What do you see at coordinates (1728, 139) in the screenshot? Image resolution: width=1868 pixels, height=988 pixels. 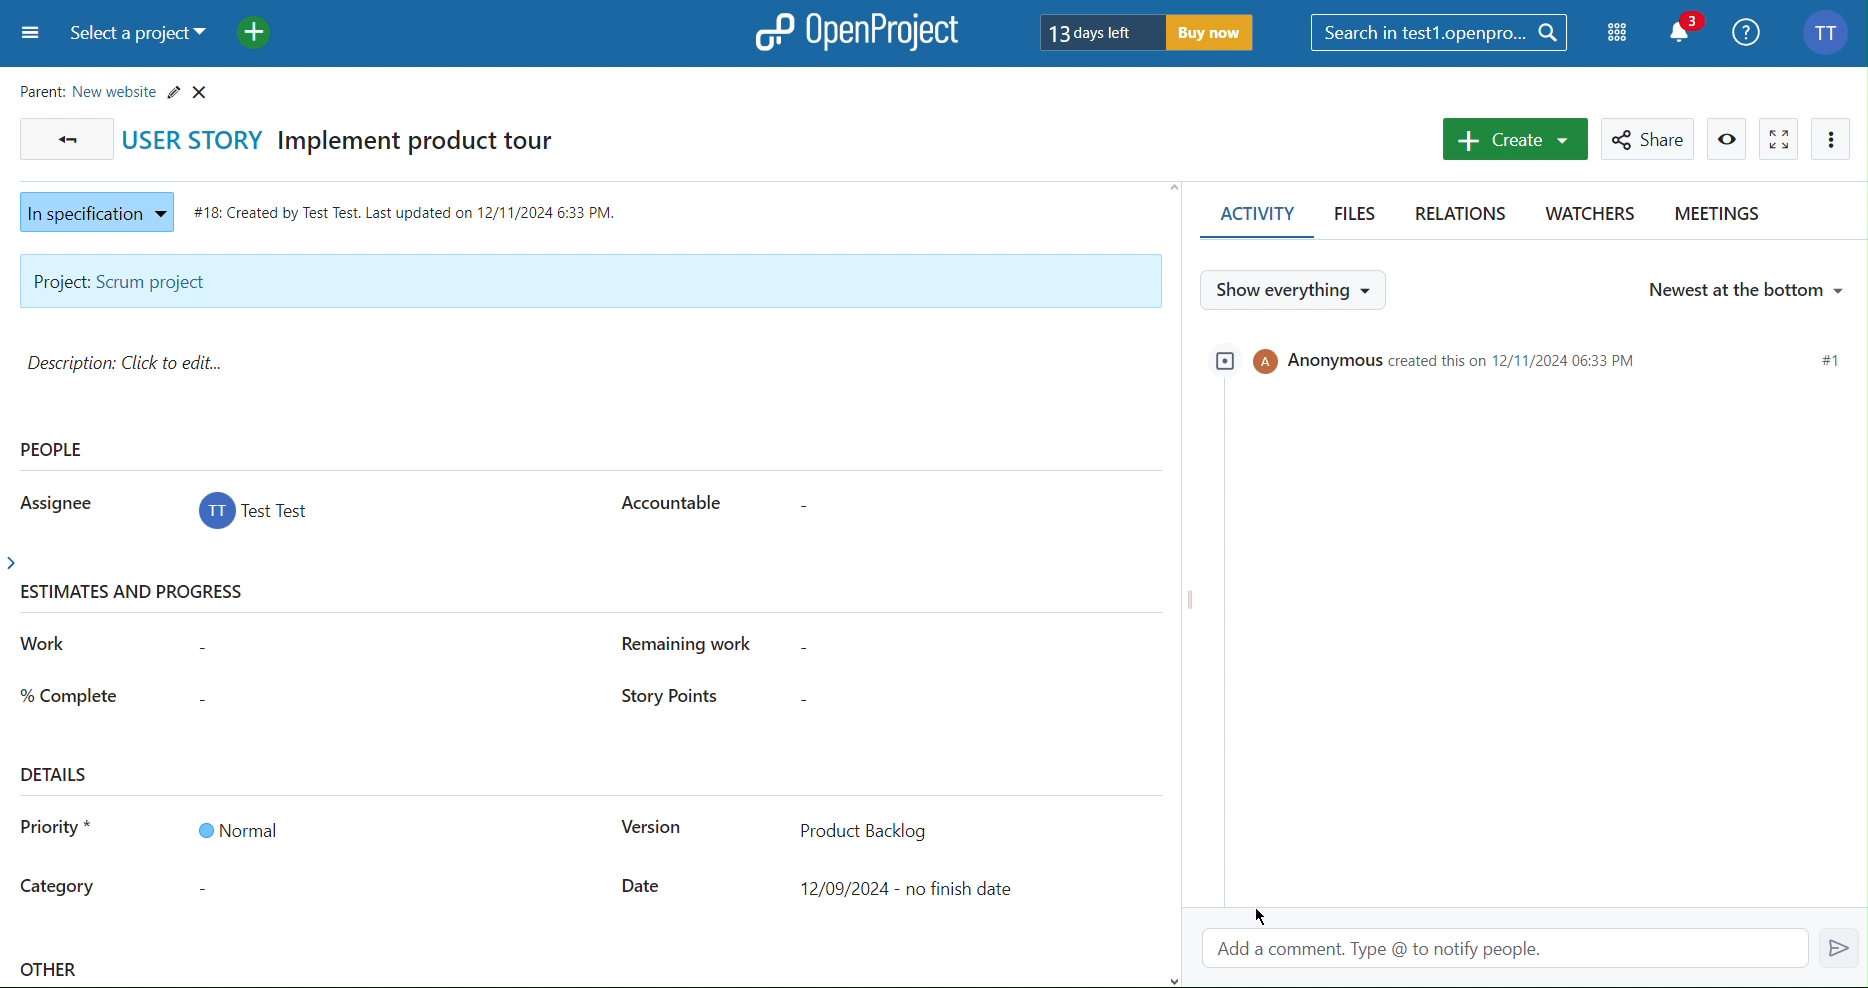 I see `View` at bounding box center [1728, 139].